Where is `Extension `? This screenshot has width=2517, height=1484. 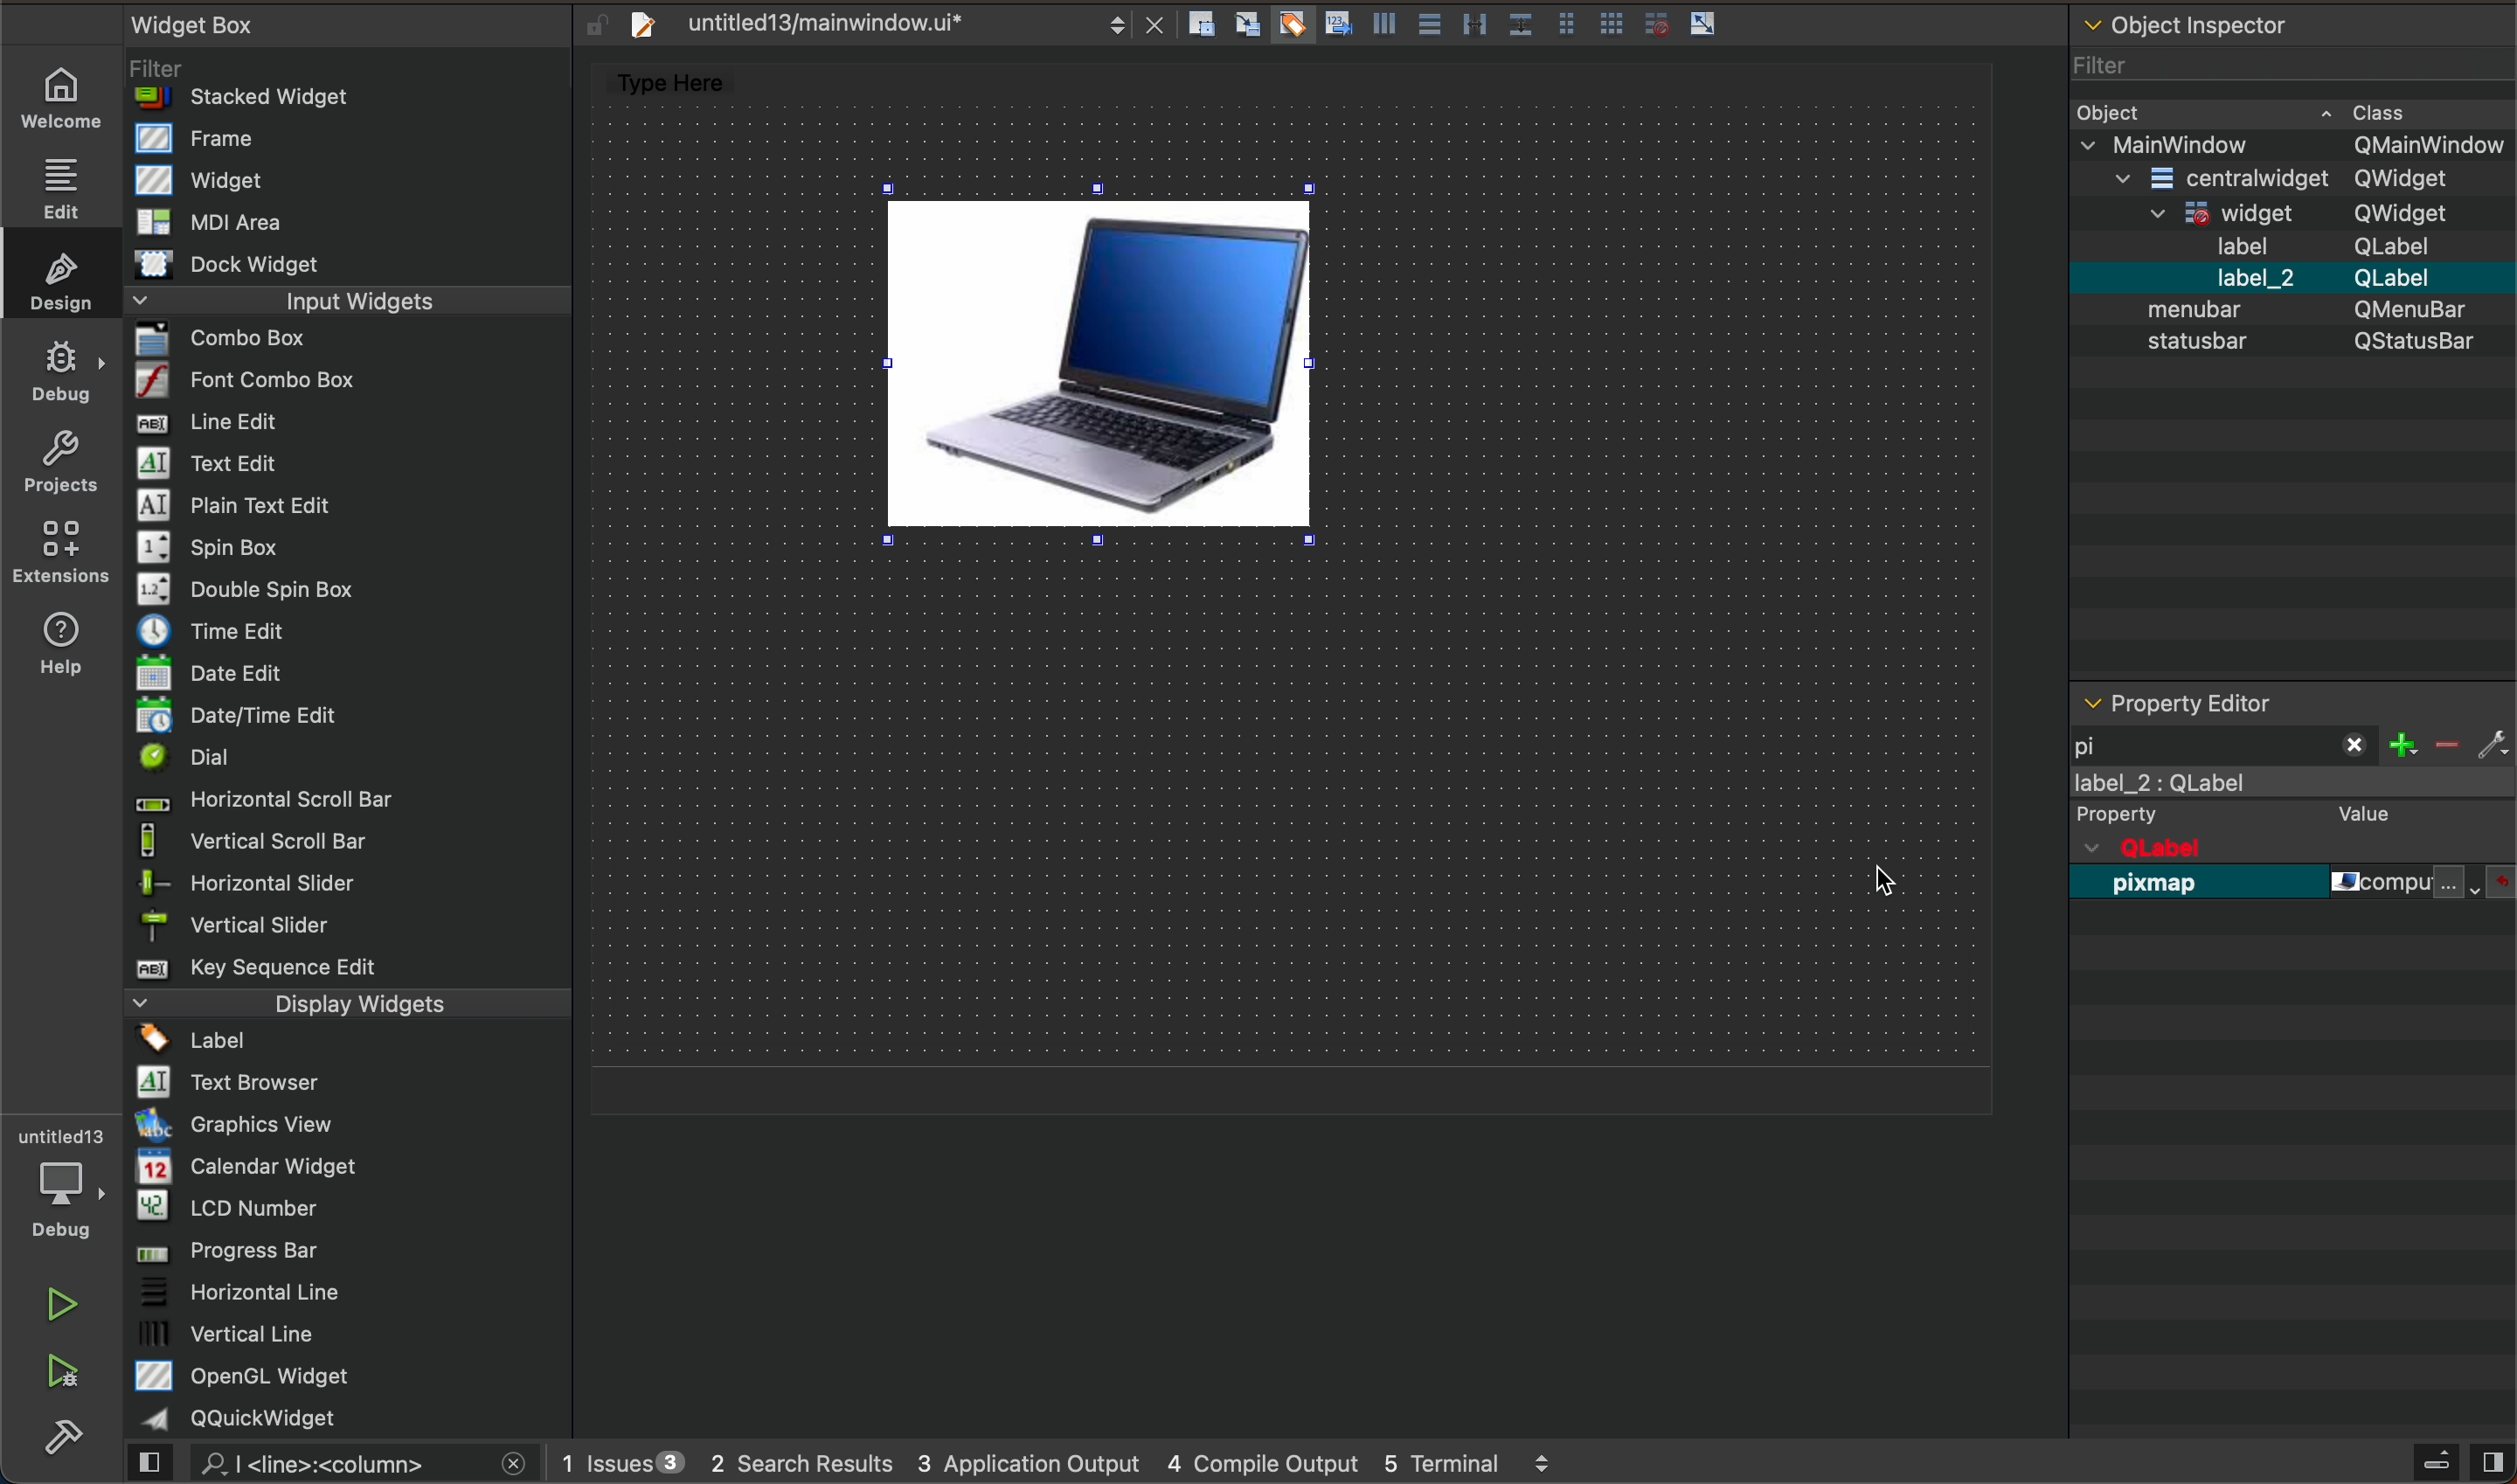
Extension  is located at coordinates (60, 552).